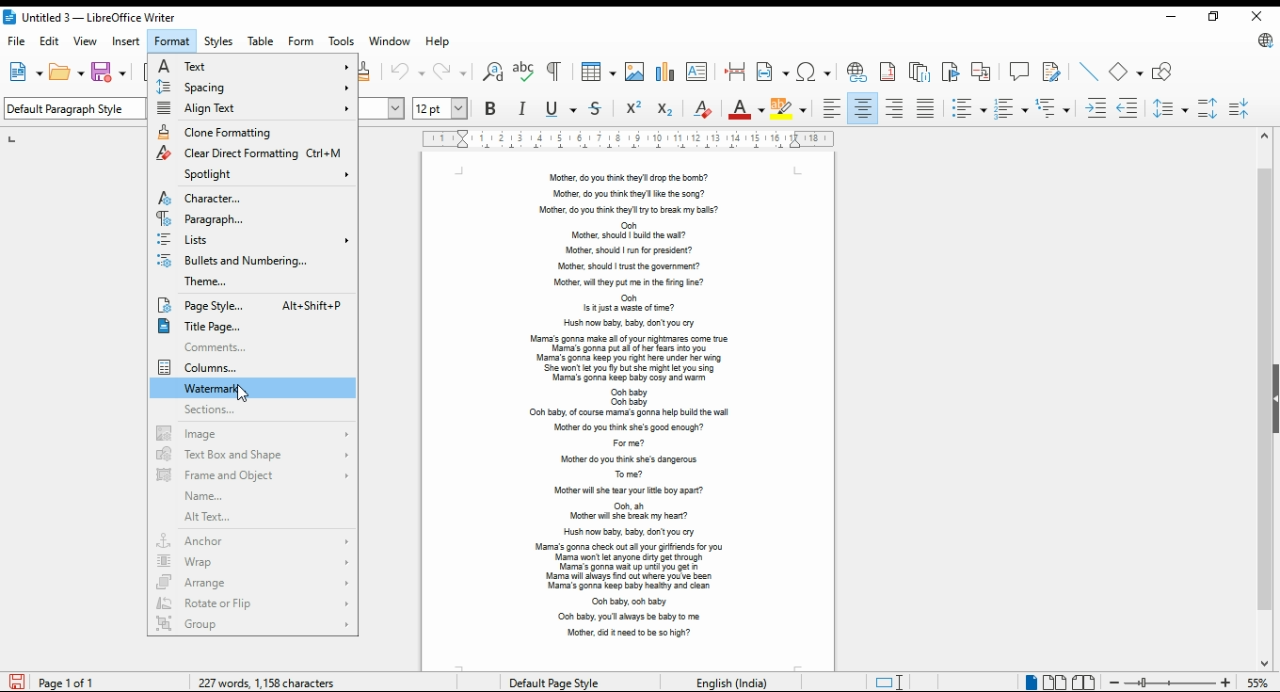  Describe the element at coordinates (253, 87) in the screenshot. I see `spacing` at that location.